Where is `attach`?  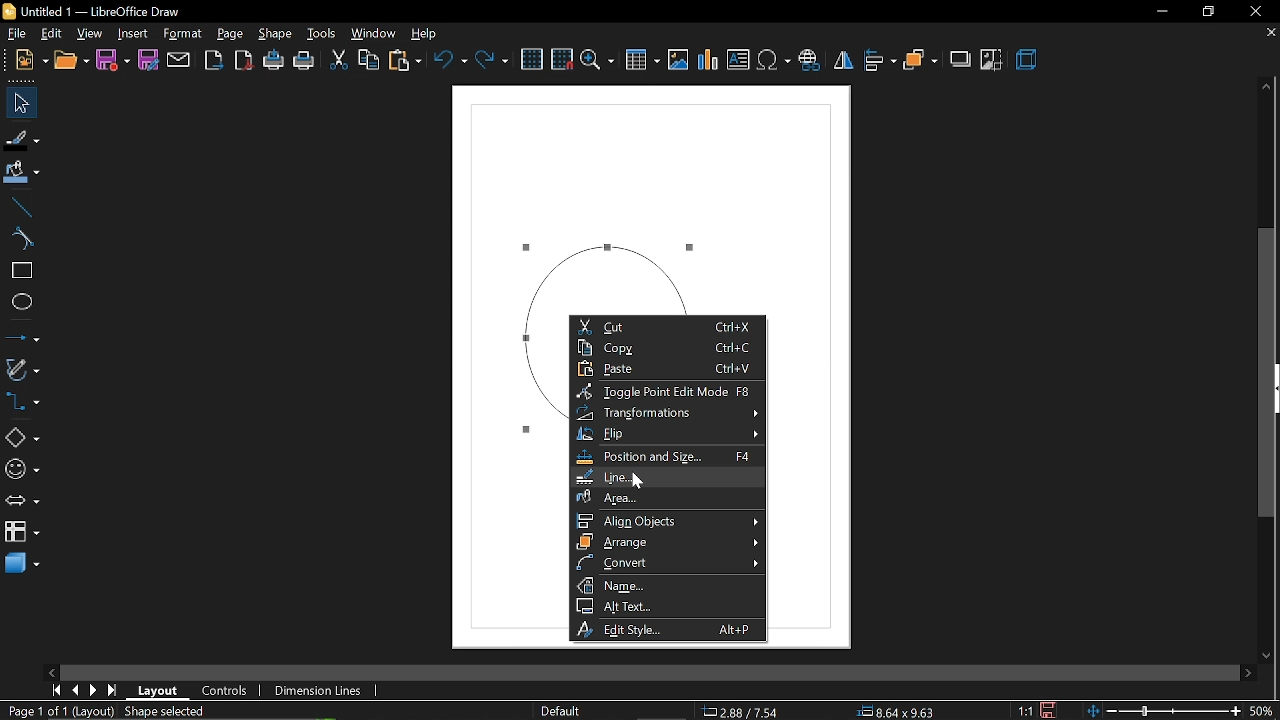
attach is located at coordinates (180, 60).